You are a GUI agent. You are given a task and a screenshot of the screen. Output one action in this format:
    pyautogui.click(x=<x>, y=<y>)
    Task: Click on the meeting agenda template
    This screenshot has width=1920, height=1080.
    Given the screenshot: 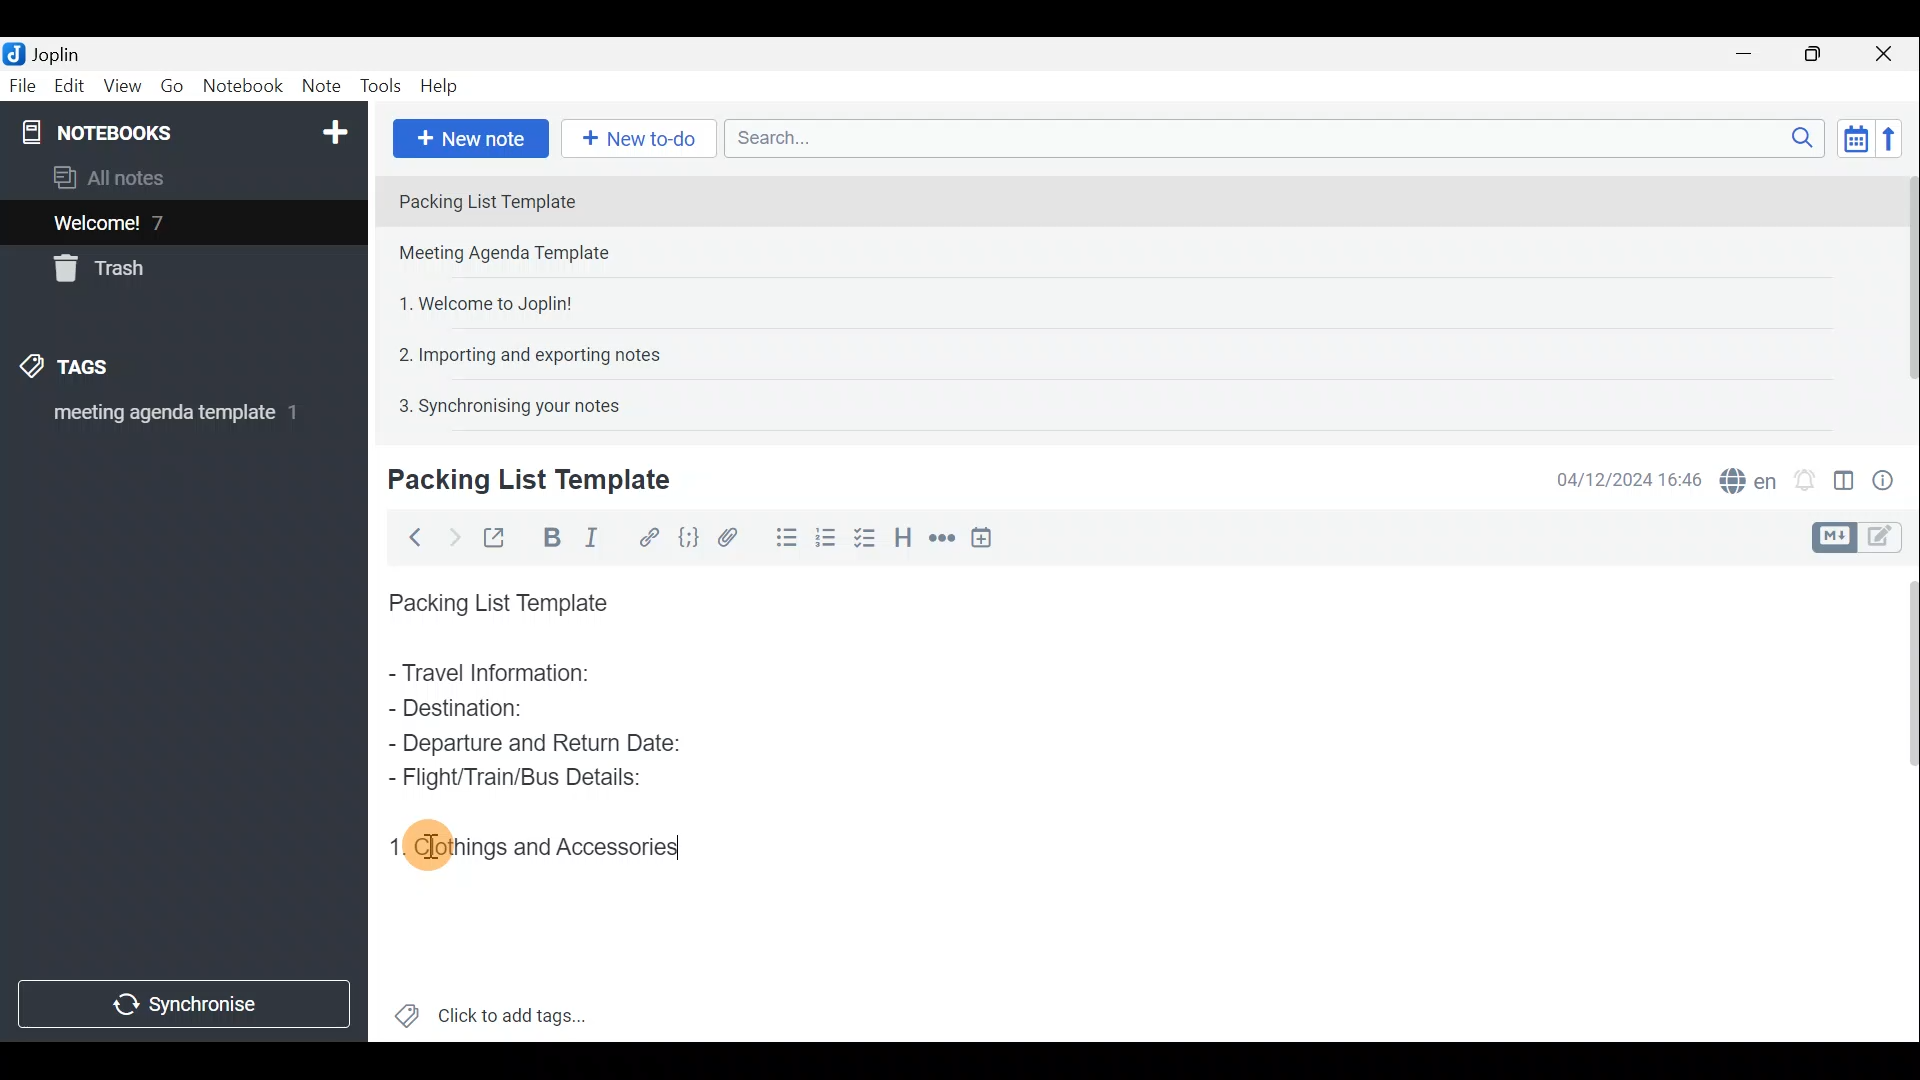 What is the action you would take?
    pyautogui.click(x=172, y=419)
    